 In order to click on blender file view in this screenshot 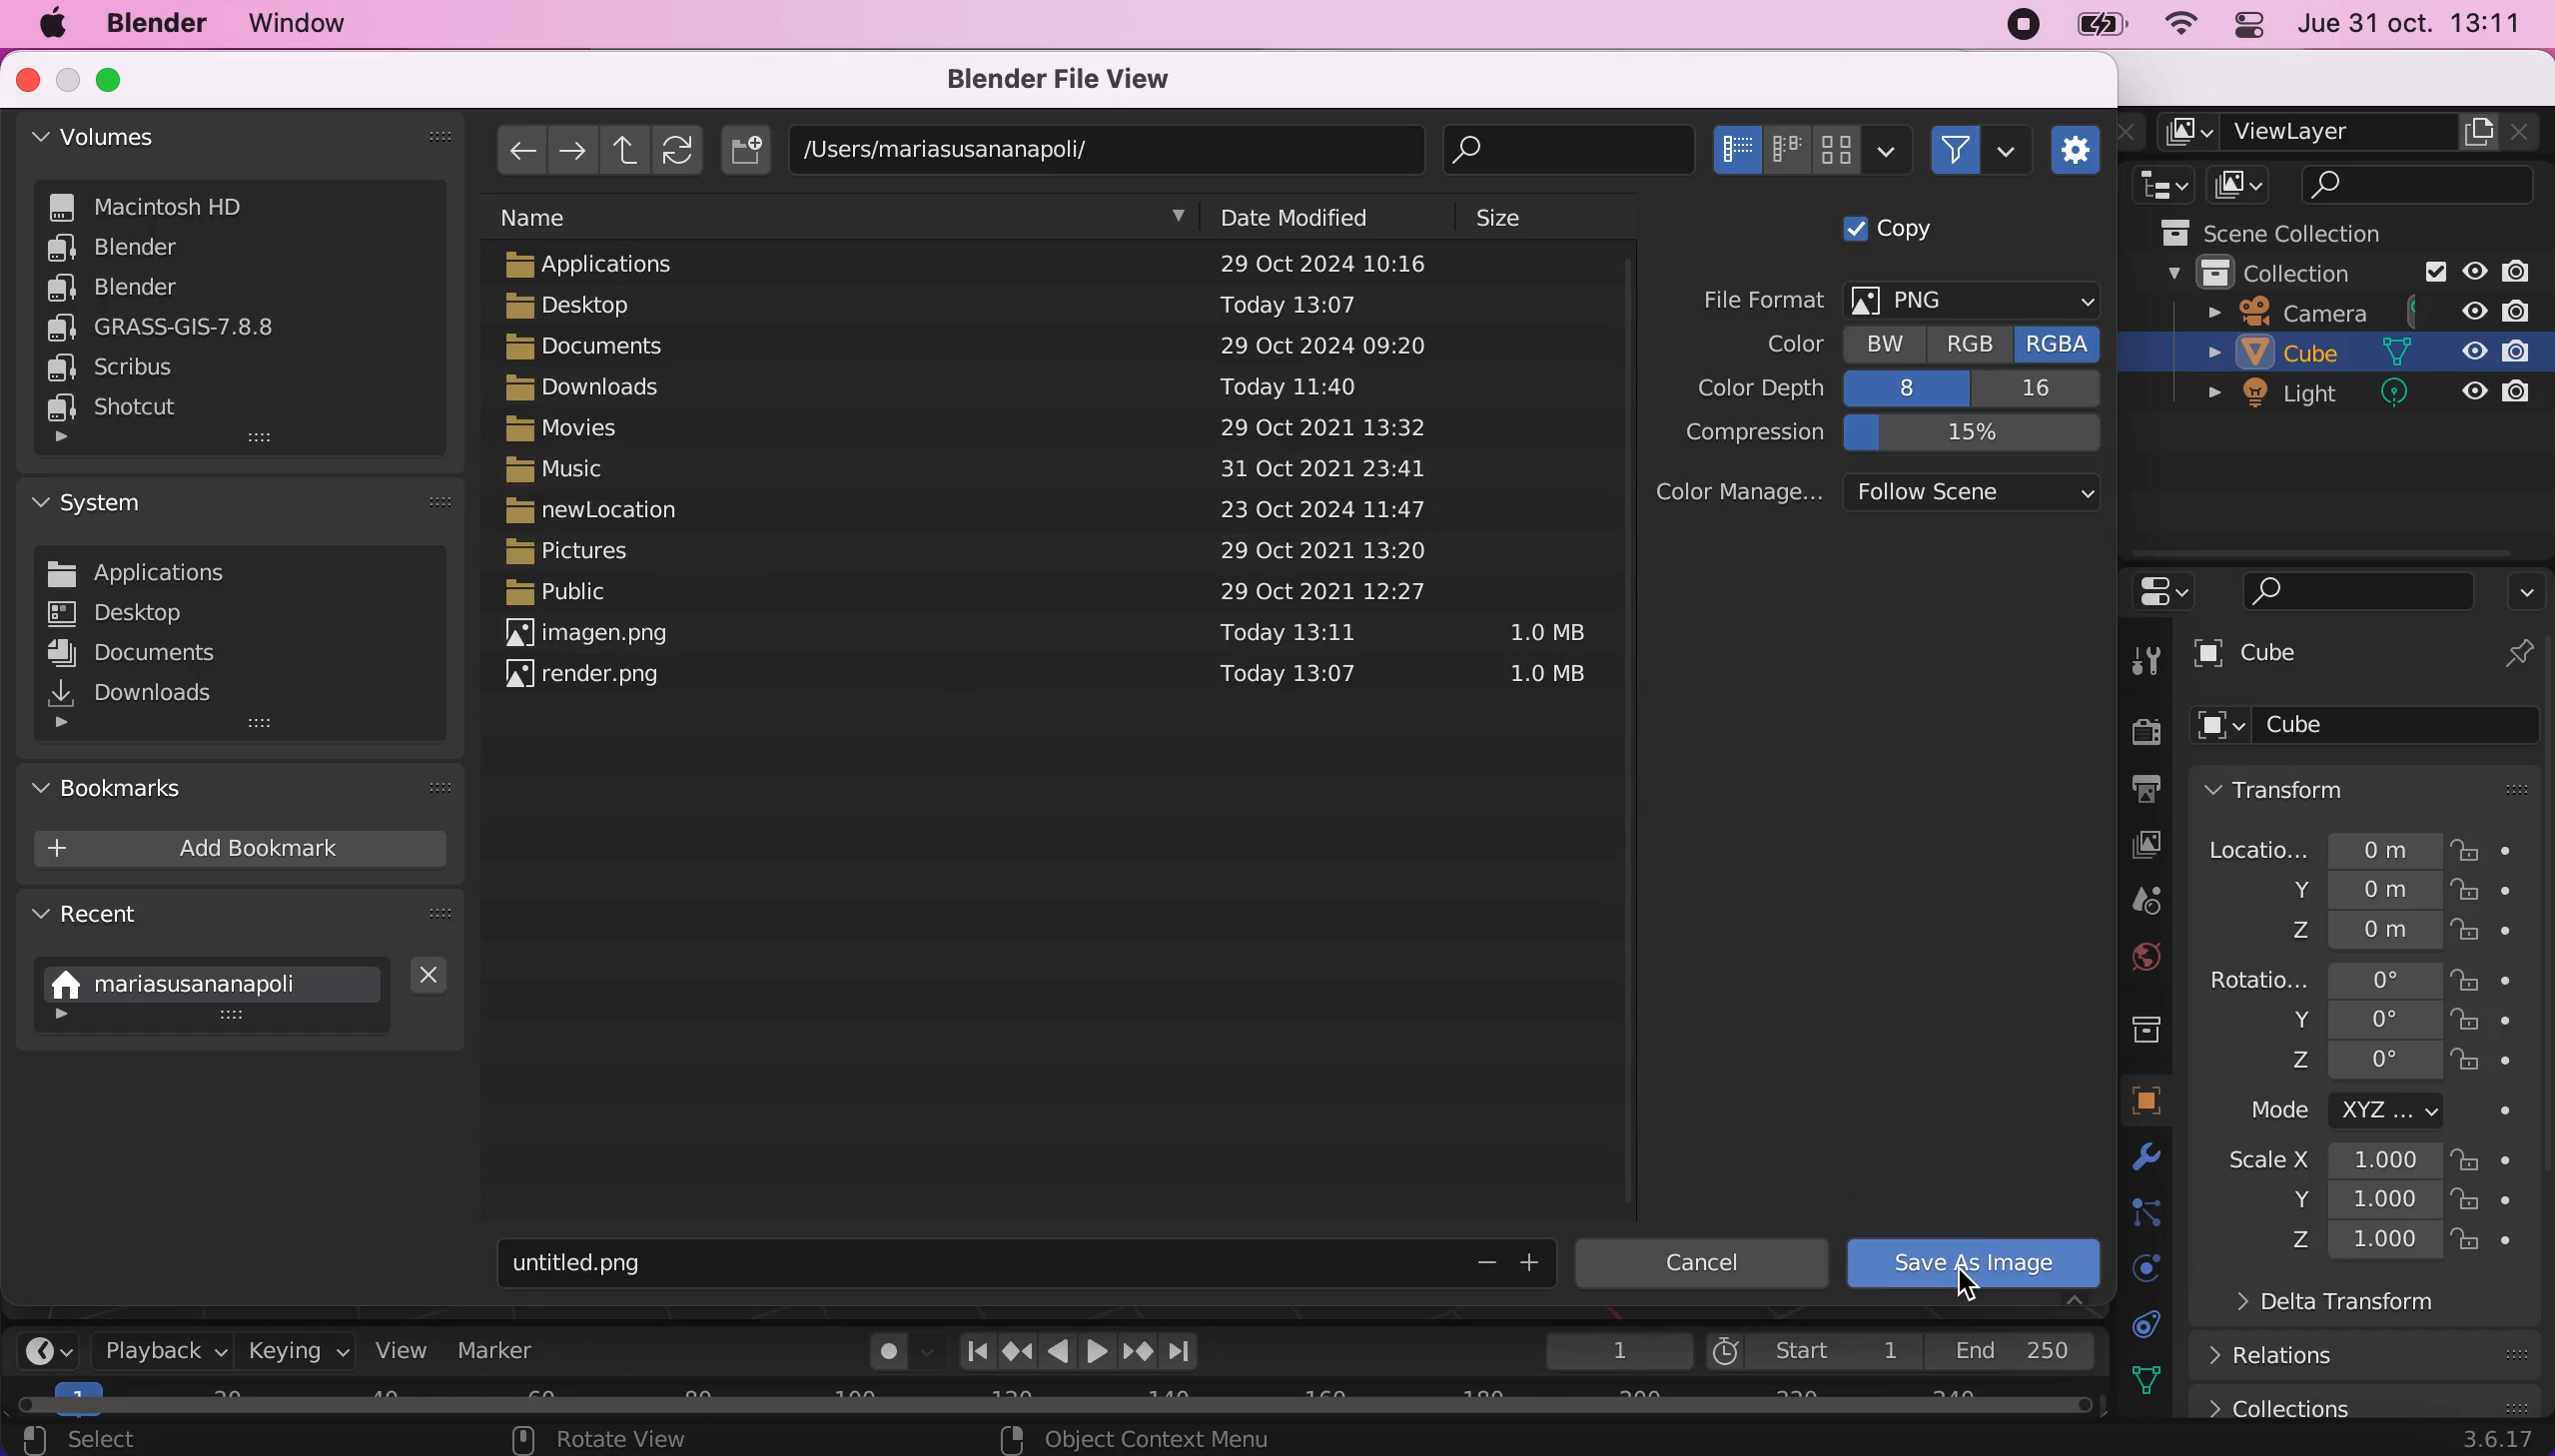, I will do `click(1064, 77)`.